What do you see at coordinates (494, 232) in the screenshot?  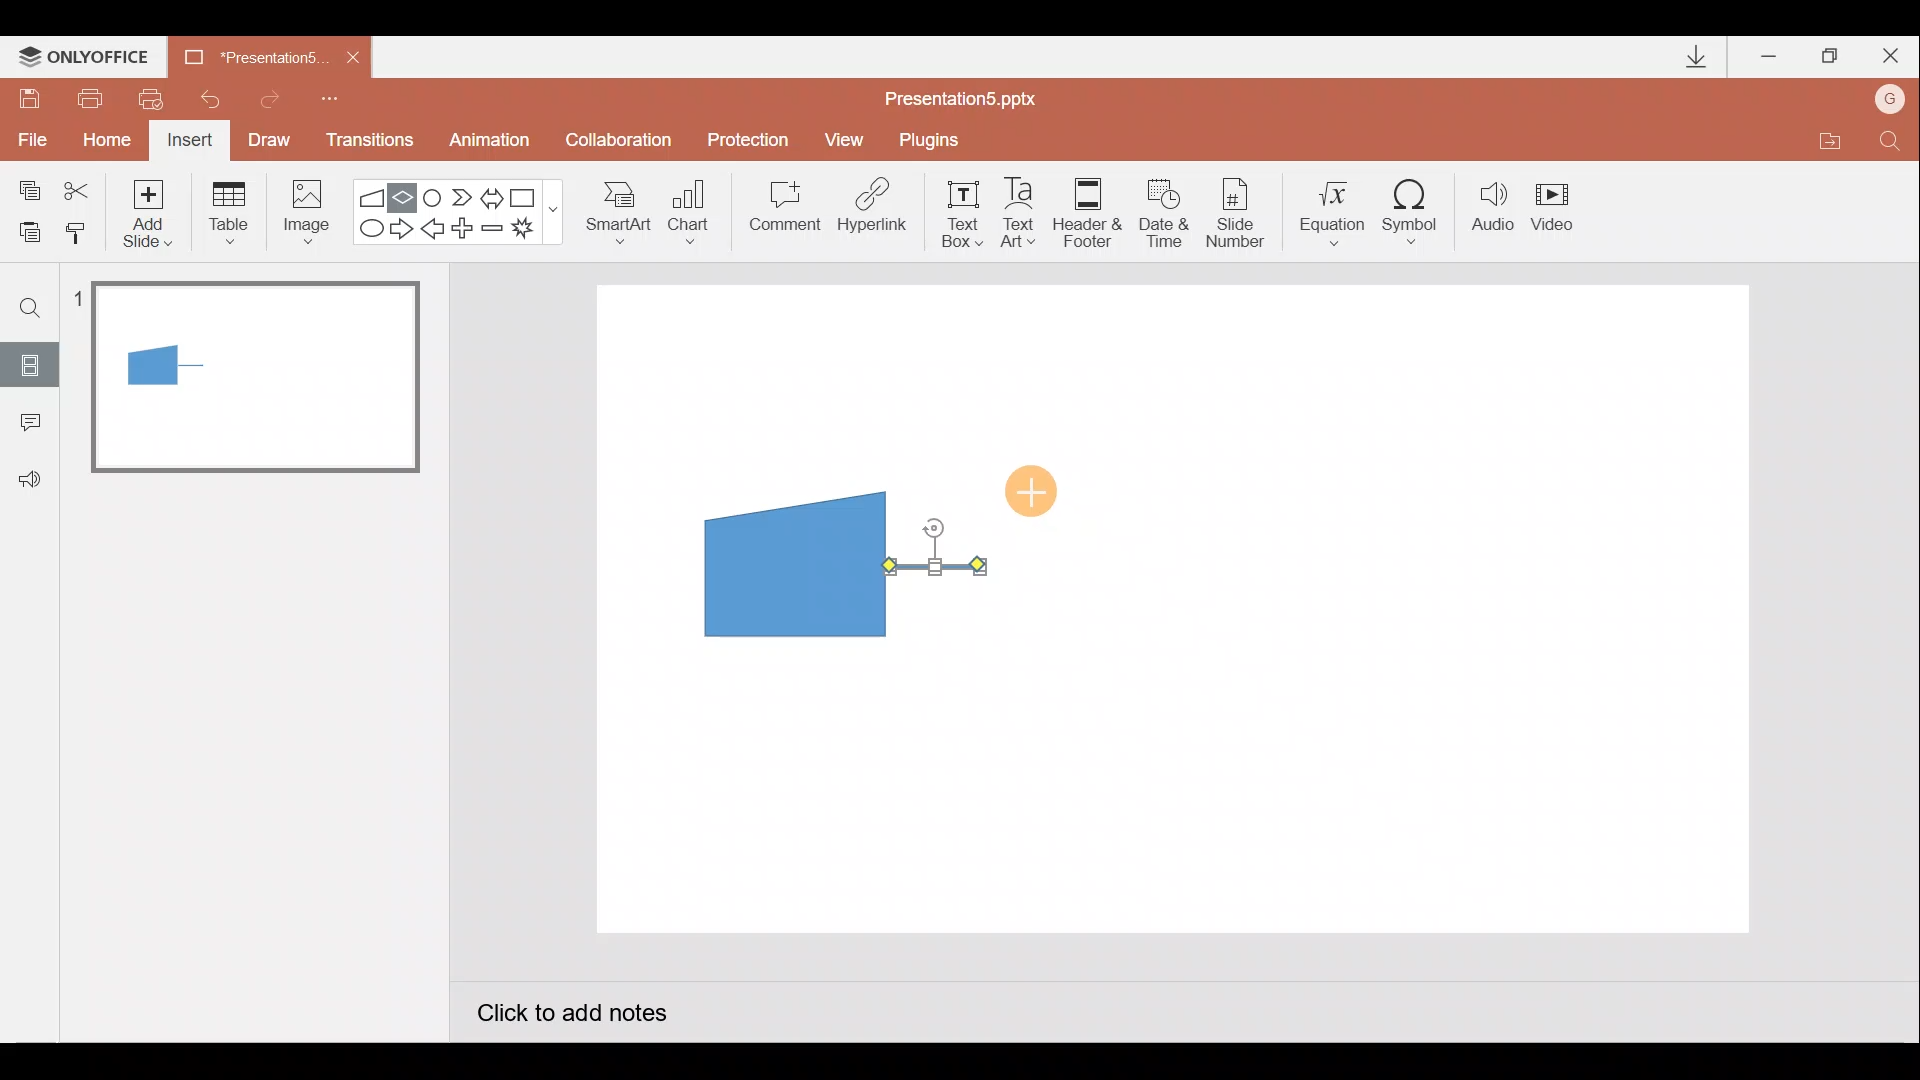 I see `Minus` at bounding box center [494, 232].